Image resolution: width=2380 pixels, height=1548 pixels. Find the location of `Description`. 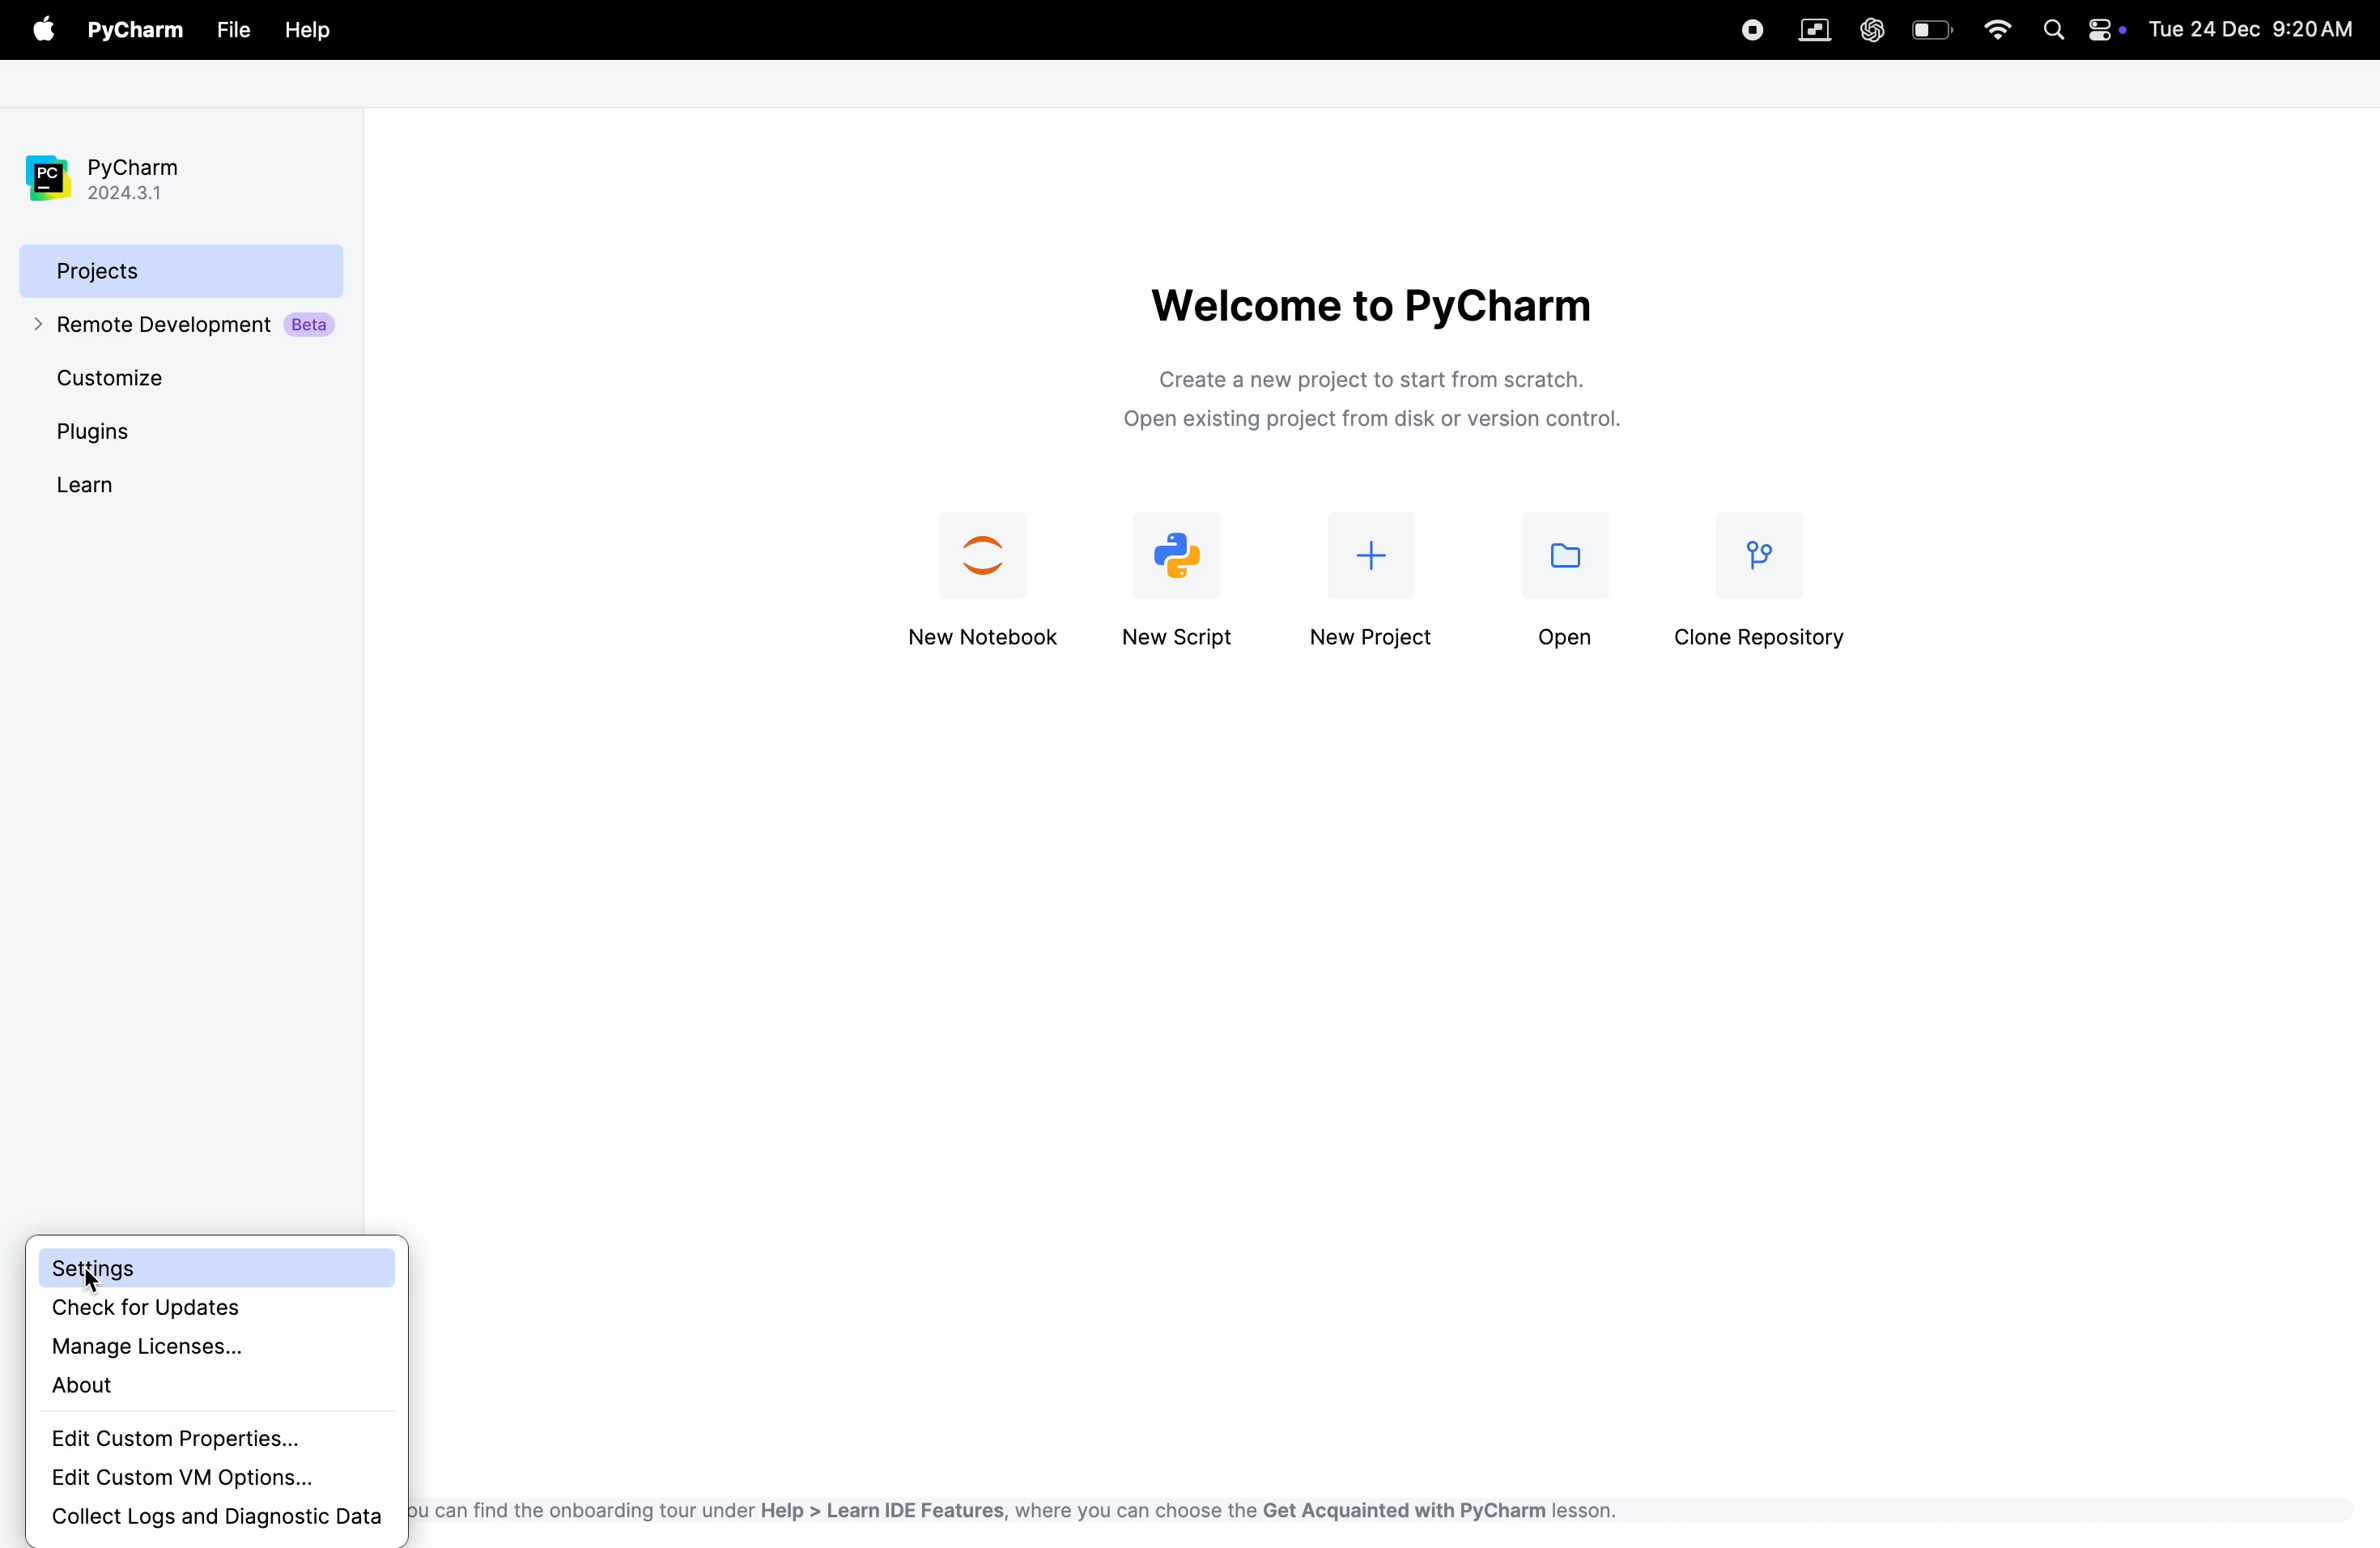

Description is located at coordinates (1382, 404).